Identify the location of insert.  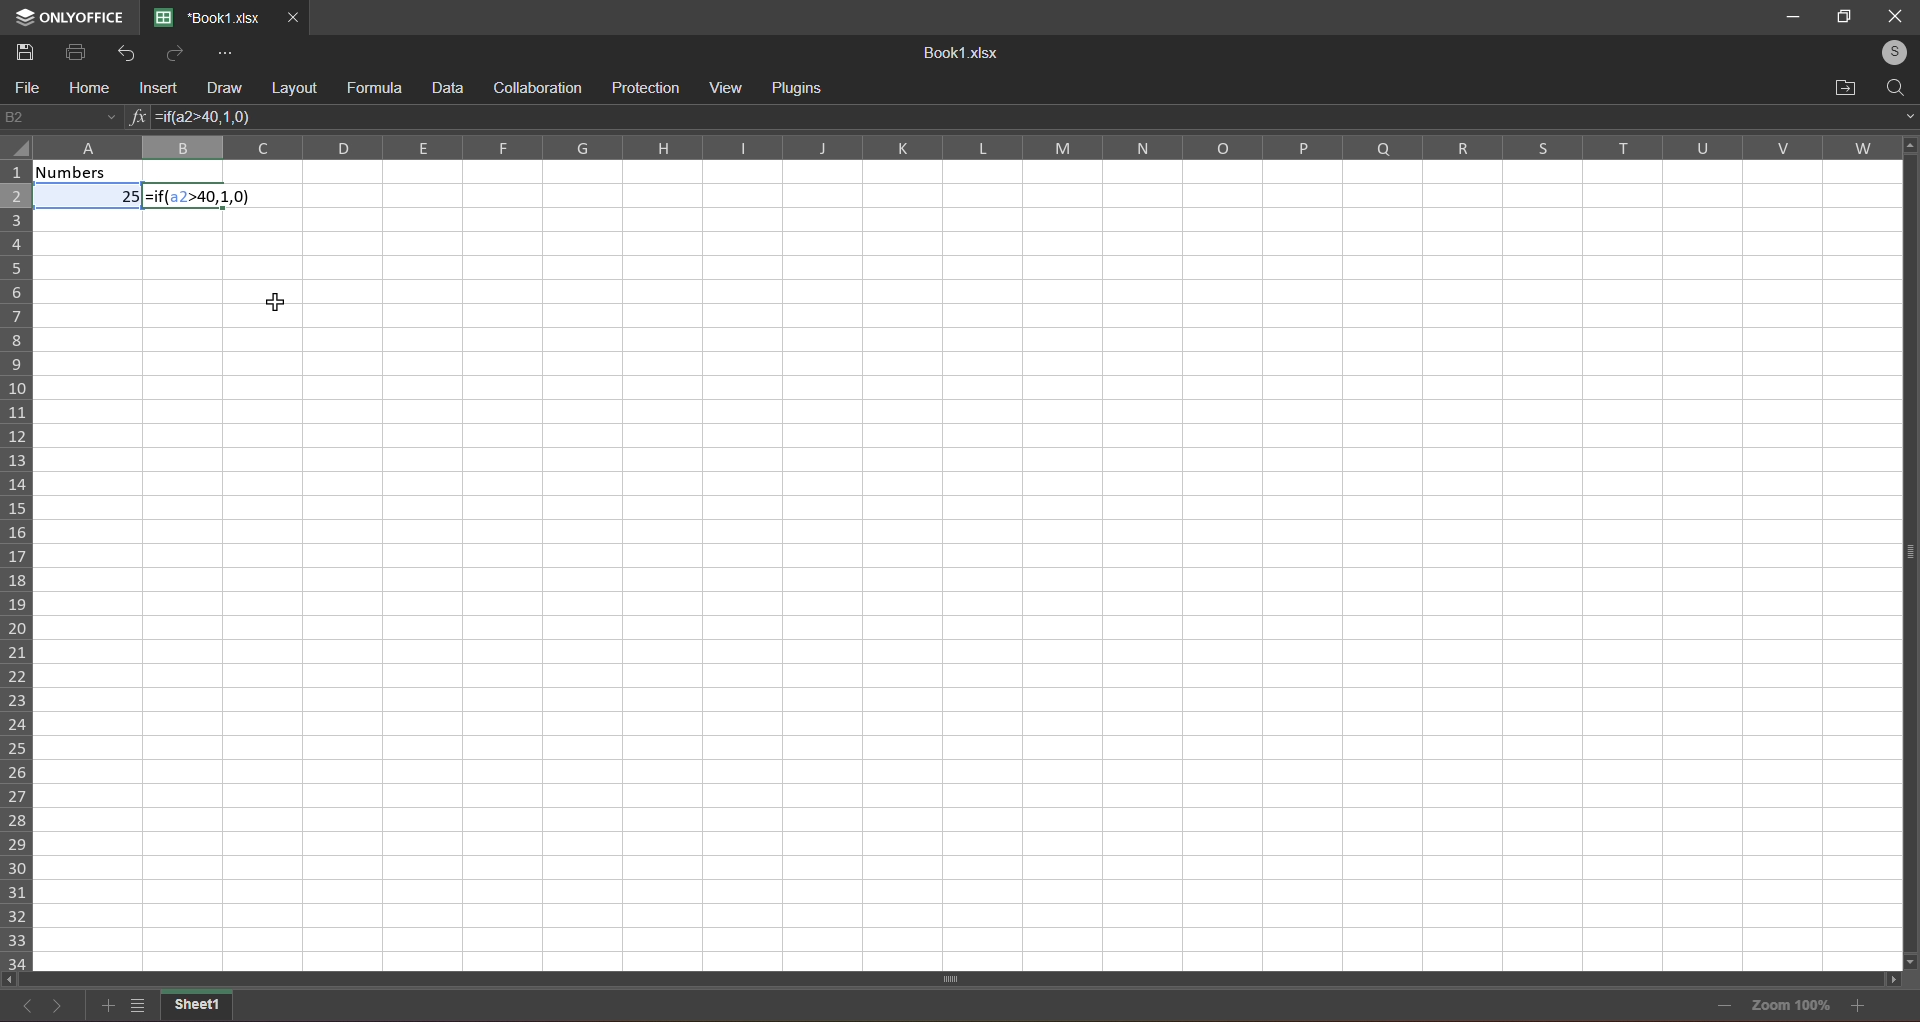
(152, 89).